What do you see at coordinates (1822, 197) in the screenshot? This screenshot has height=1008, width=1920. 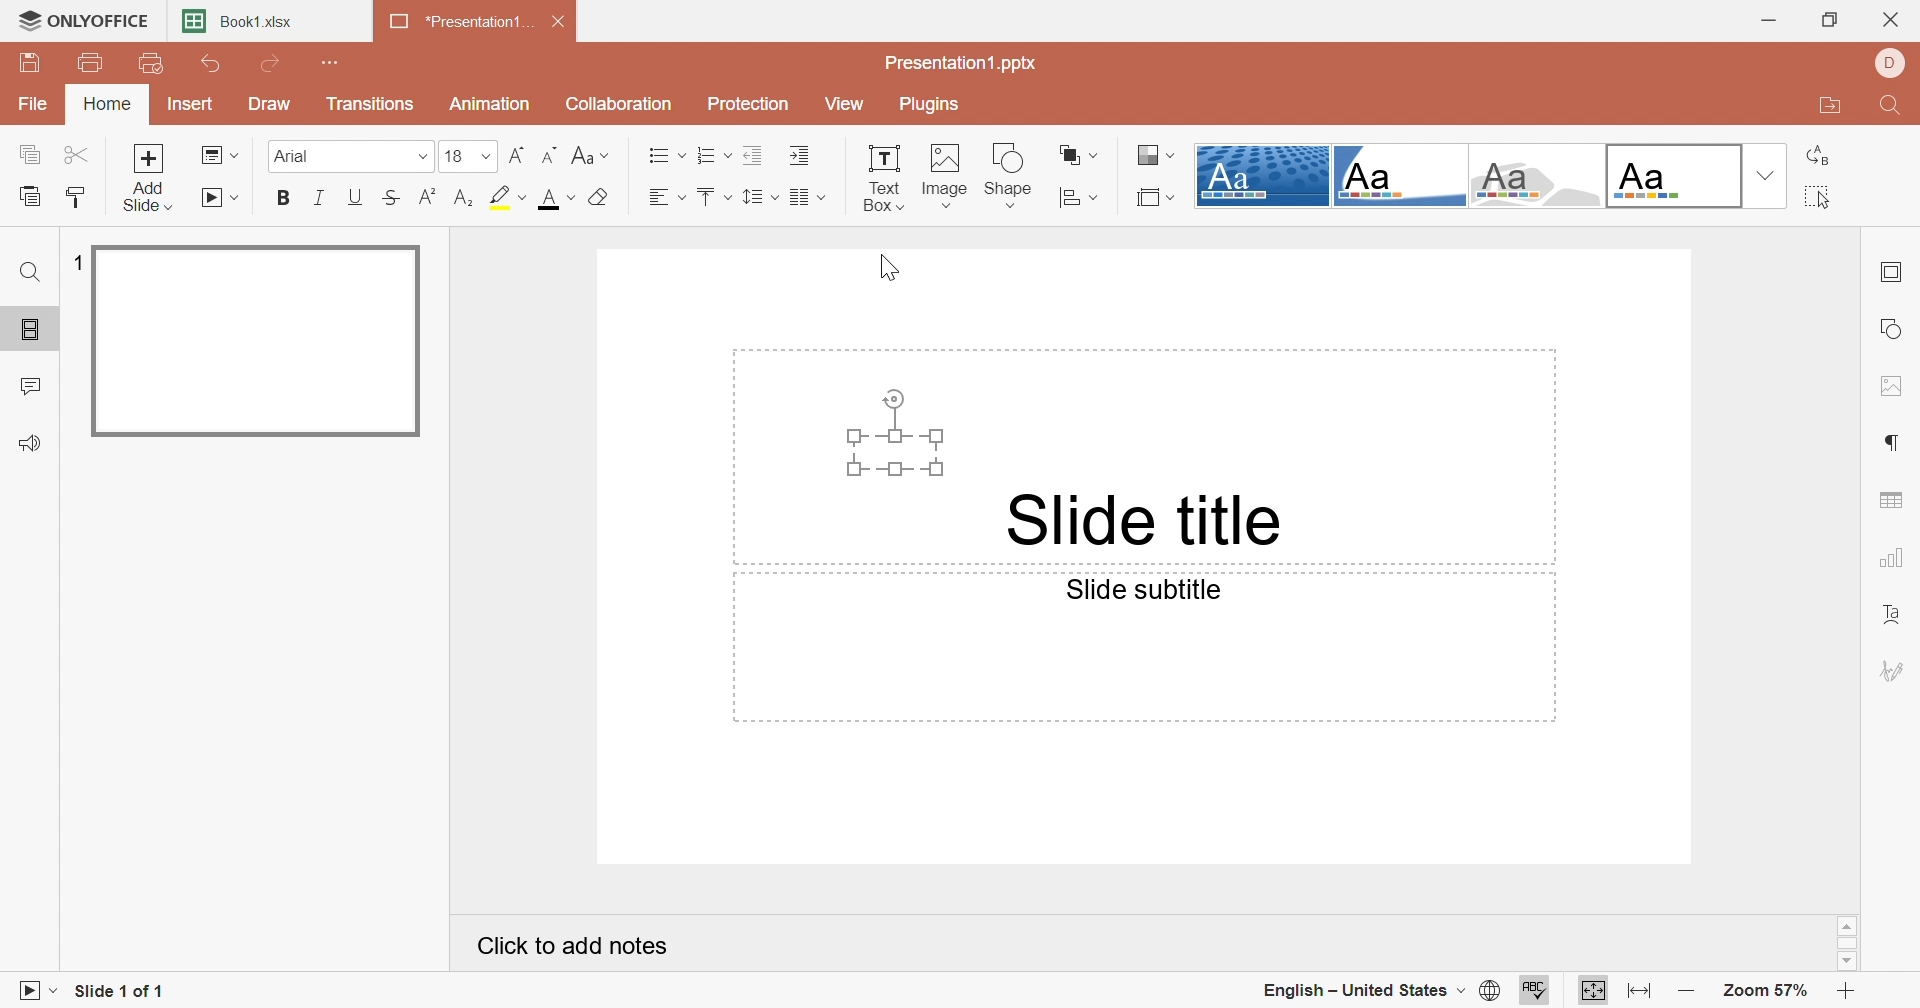 I see `Select all` at bounding box center [1822, 197].